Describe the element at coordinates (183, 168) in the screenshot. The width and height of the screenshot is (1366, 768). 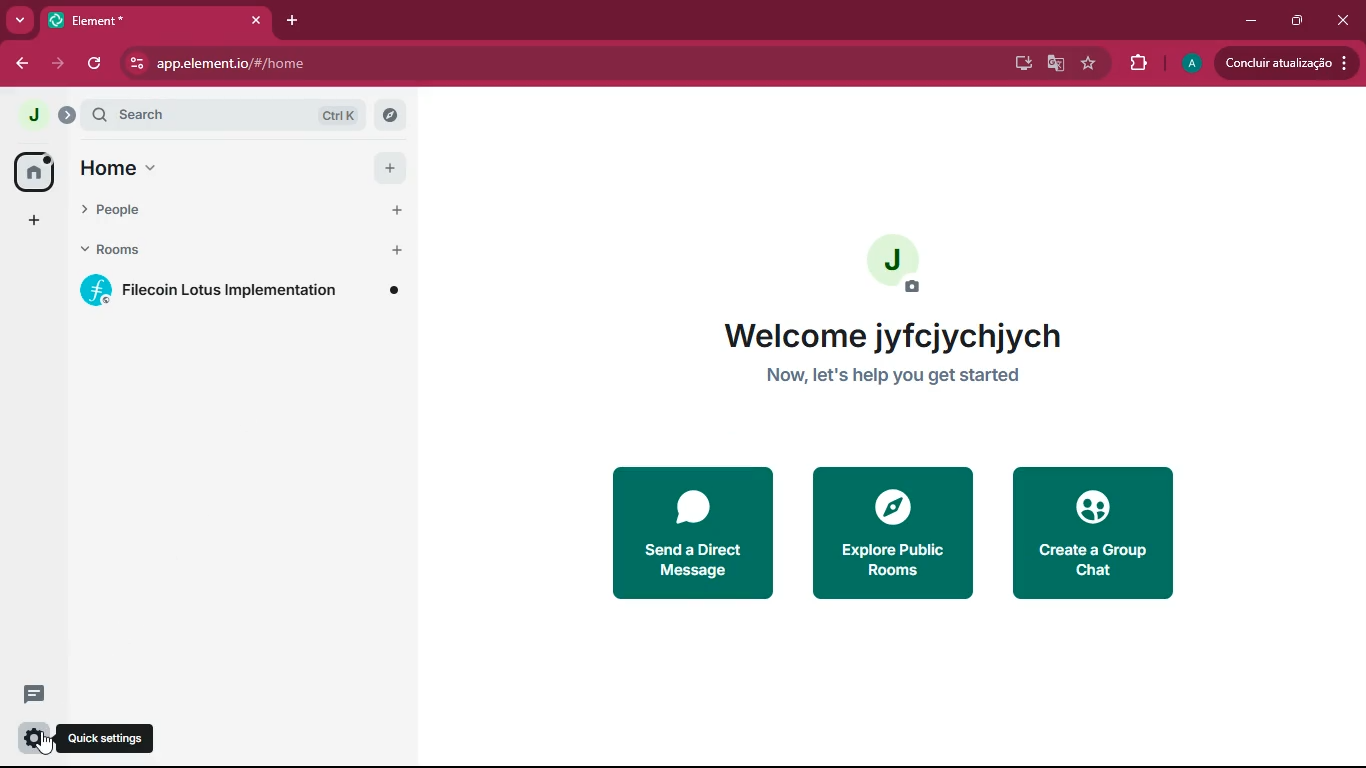
I see `home` at that location.